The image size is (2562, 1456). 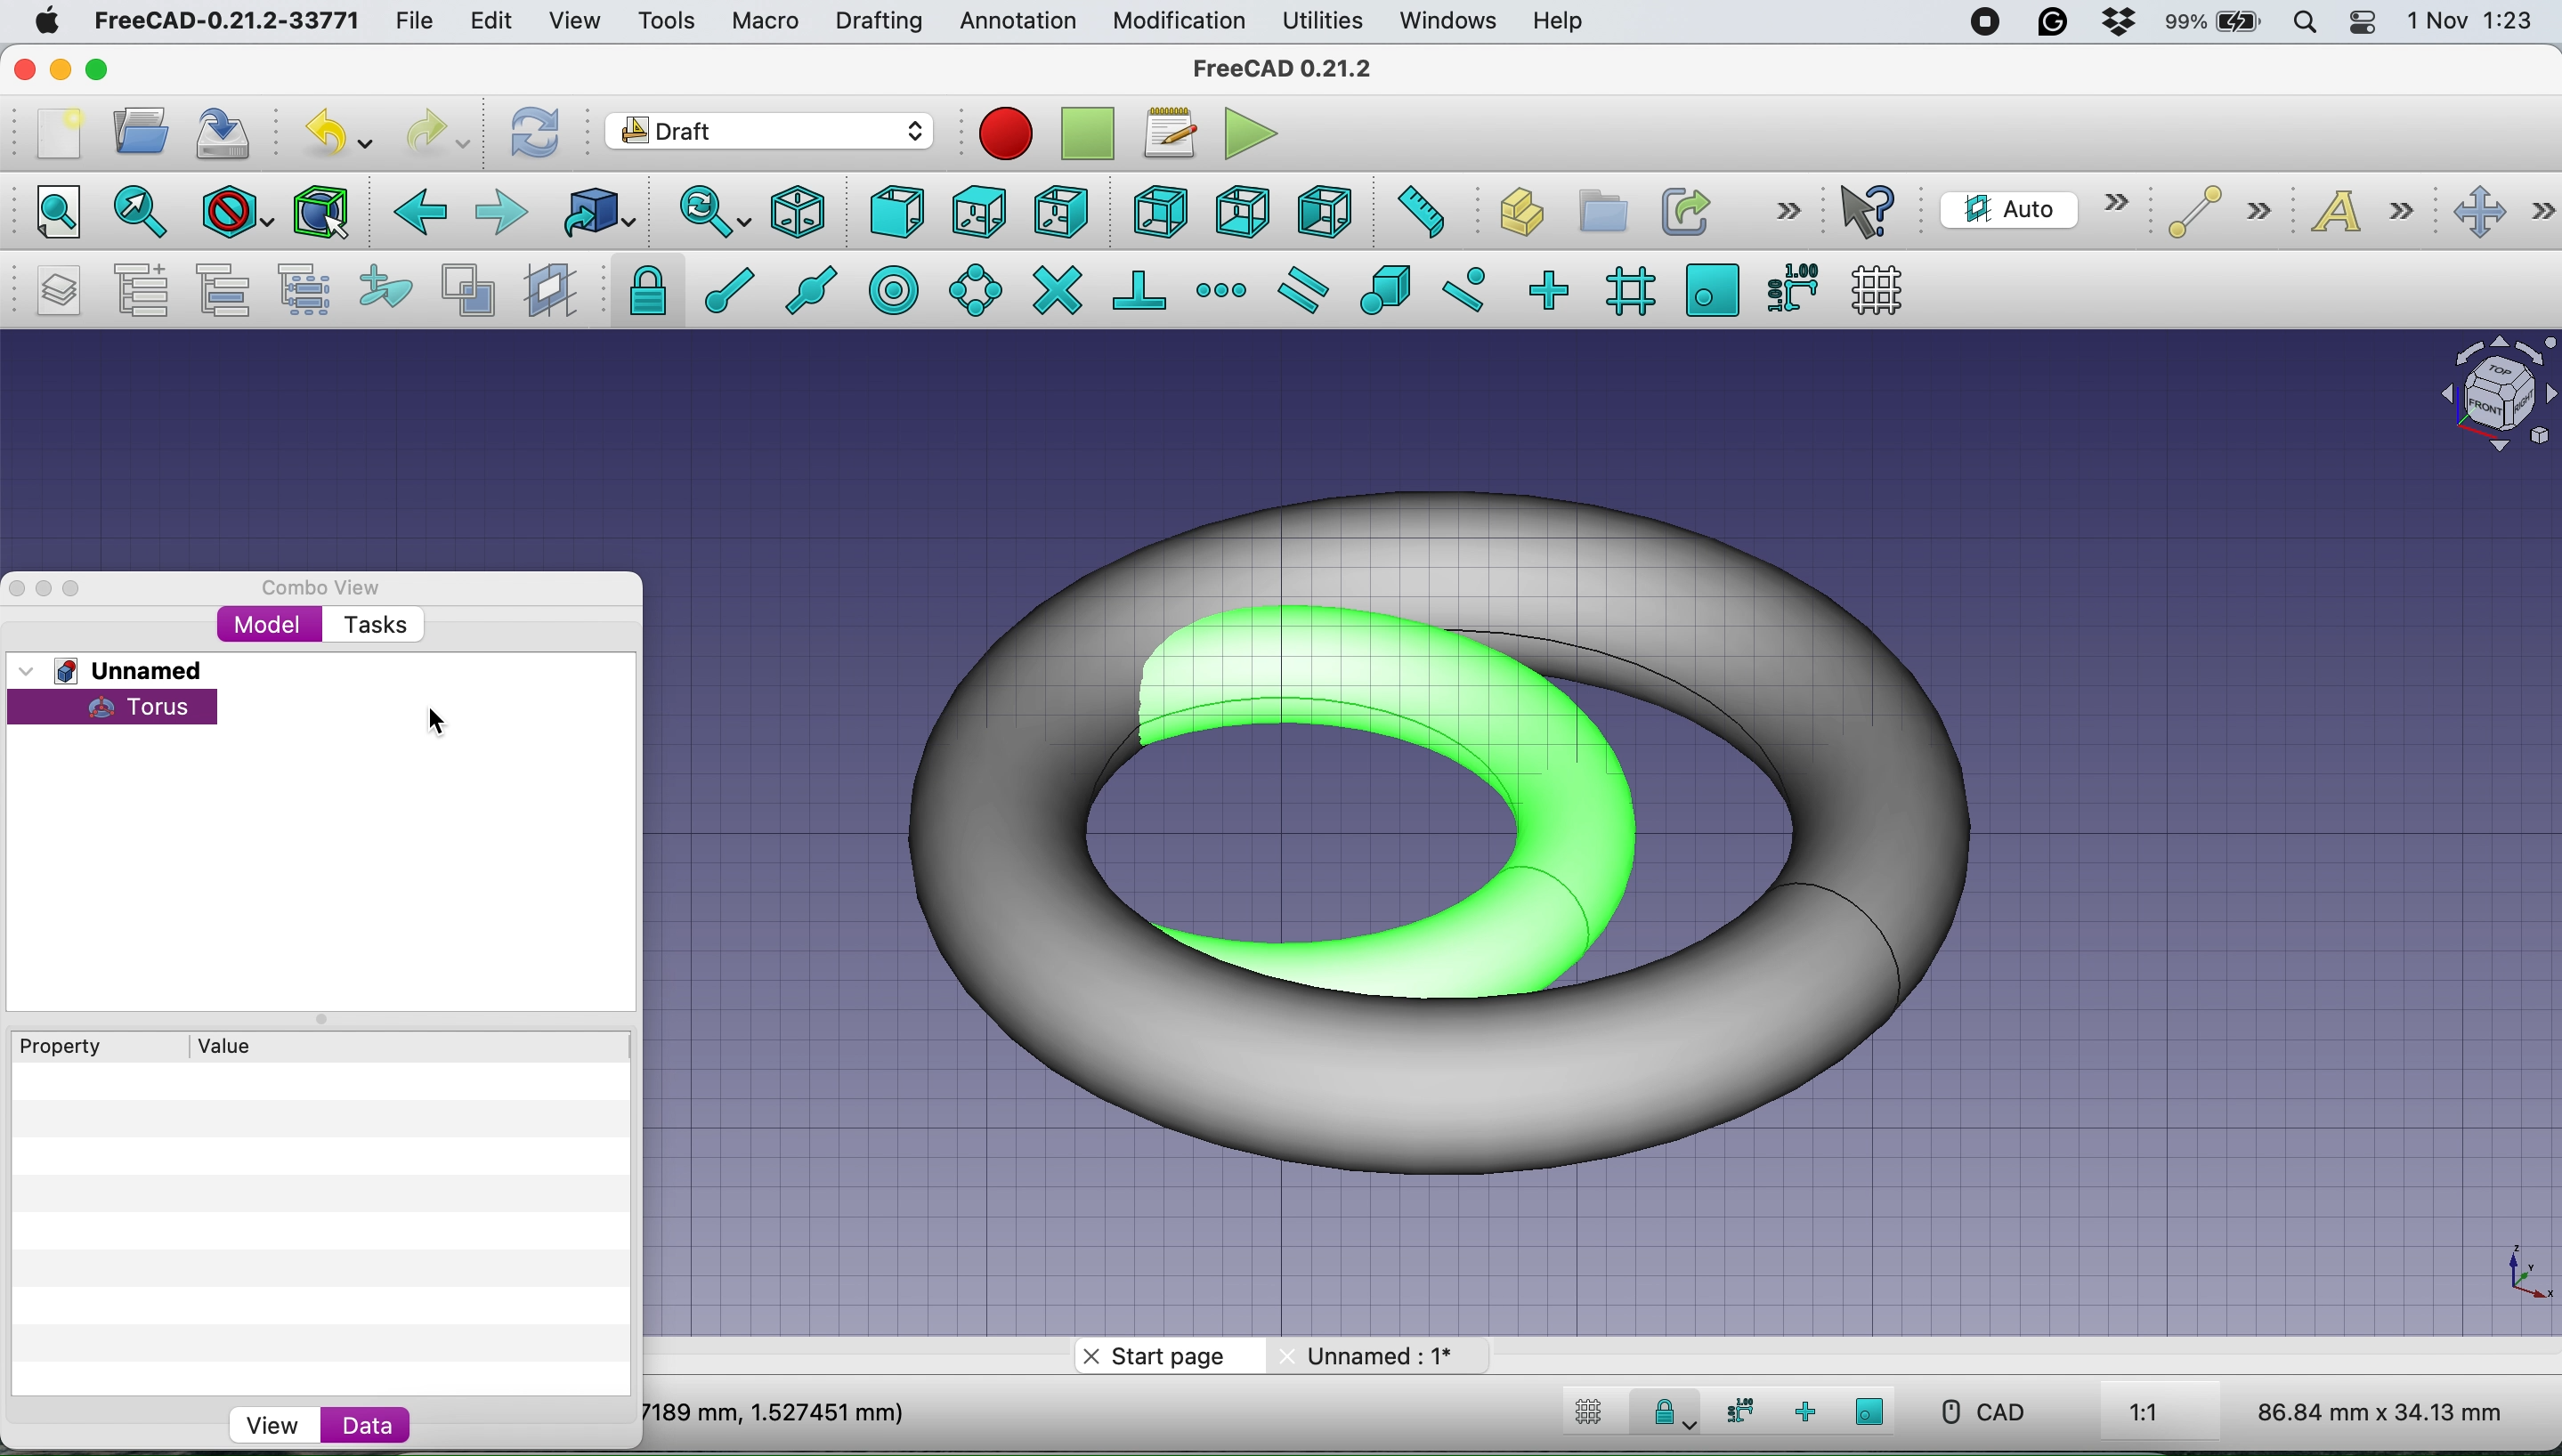 What do you see at coordinates (2383, 1411) in the screenshot?
I see `86.84 mm x 34.13 mm` at bounding box center [2383, 1411].